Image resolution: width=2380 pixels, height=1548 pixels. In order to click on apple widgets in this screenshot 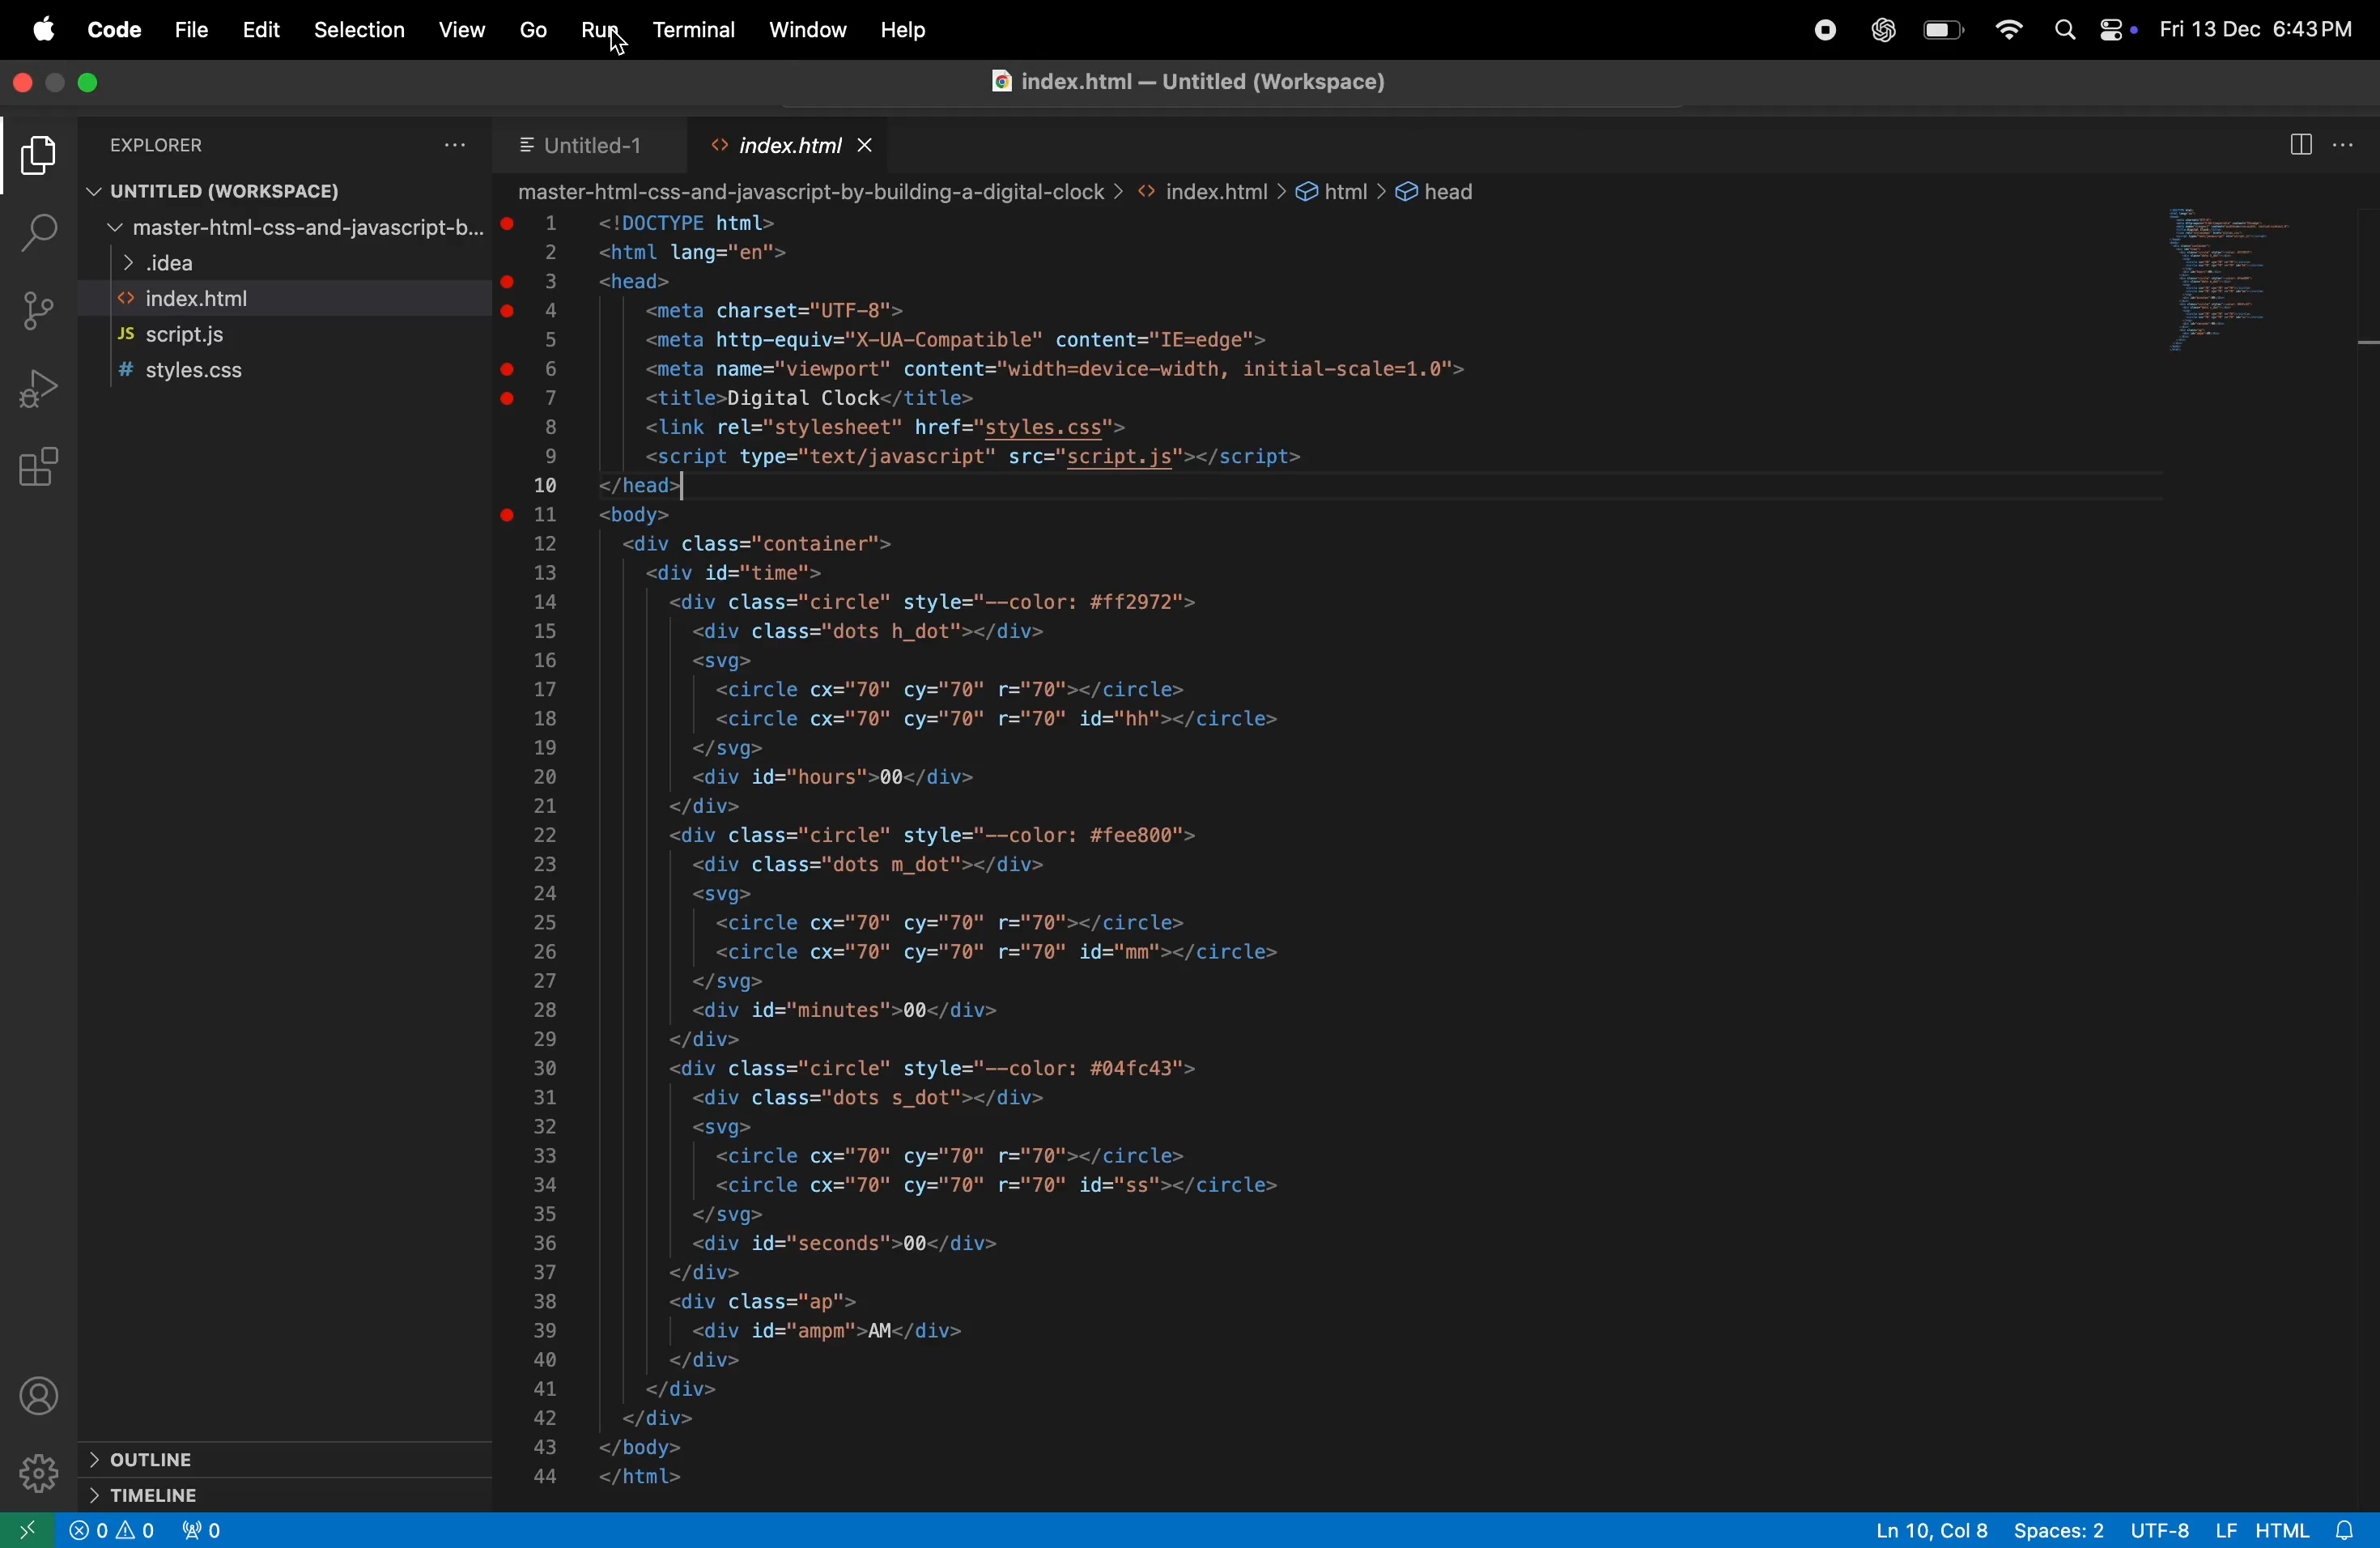, I will do `click(2092, 32)`.